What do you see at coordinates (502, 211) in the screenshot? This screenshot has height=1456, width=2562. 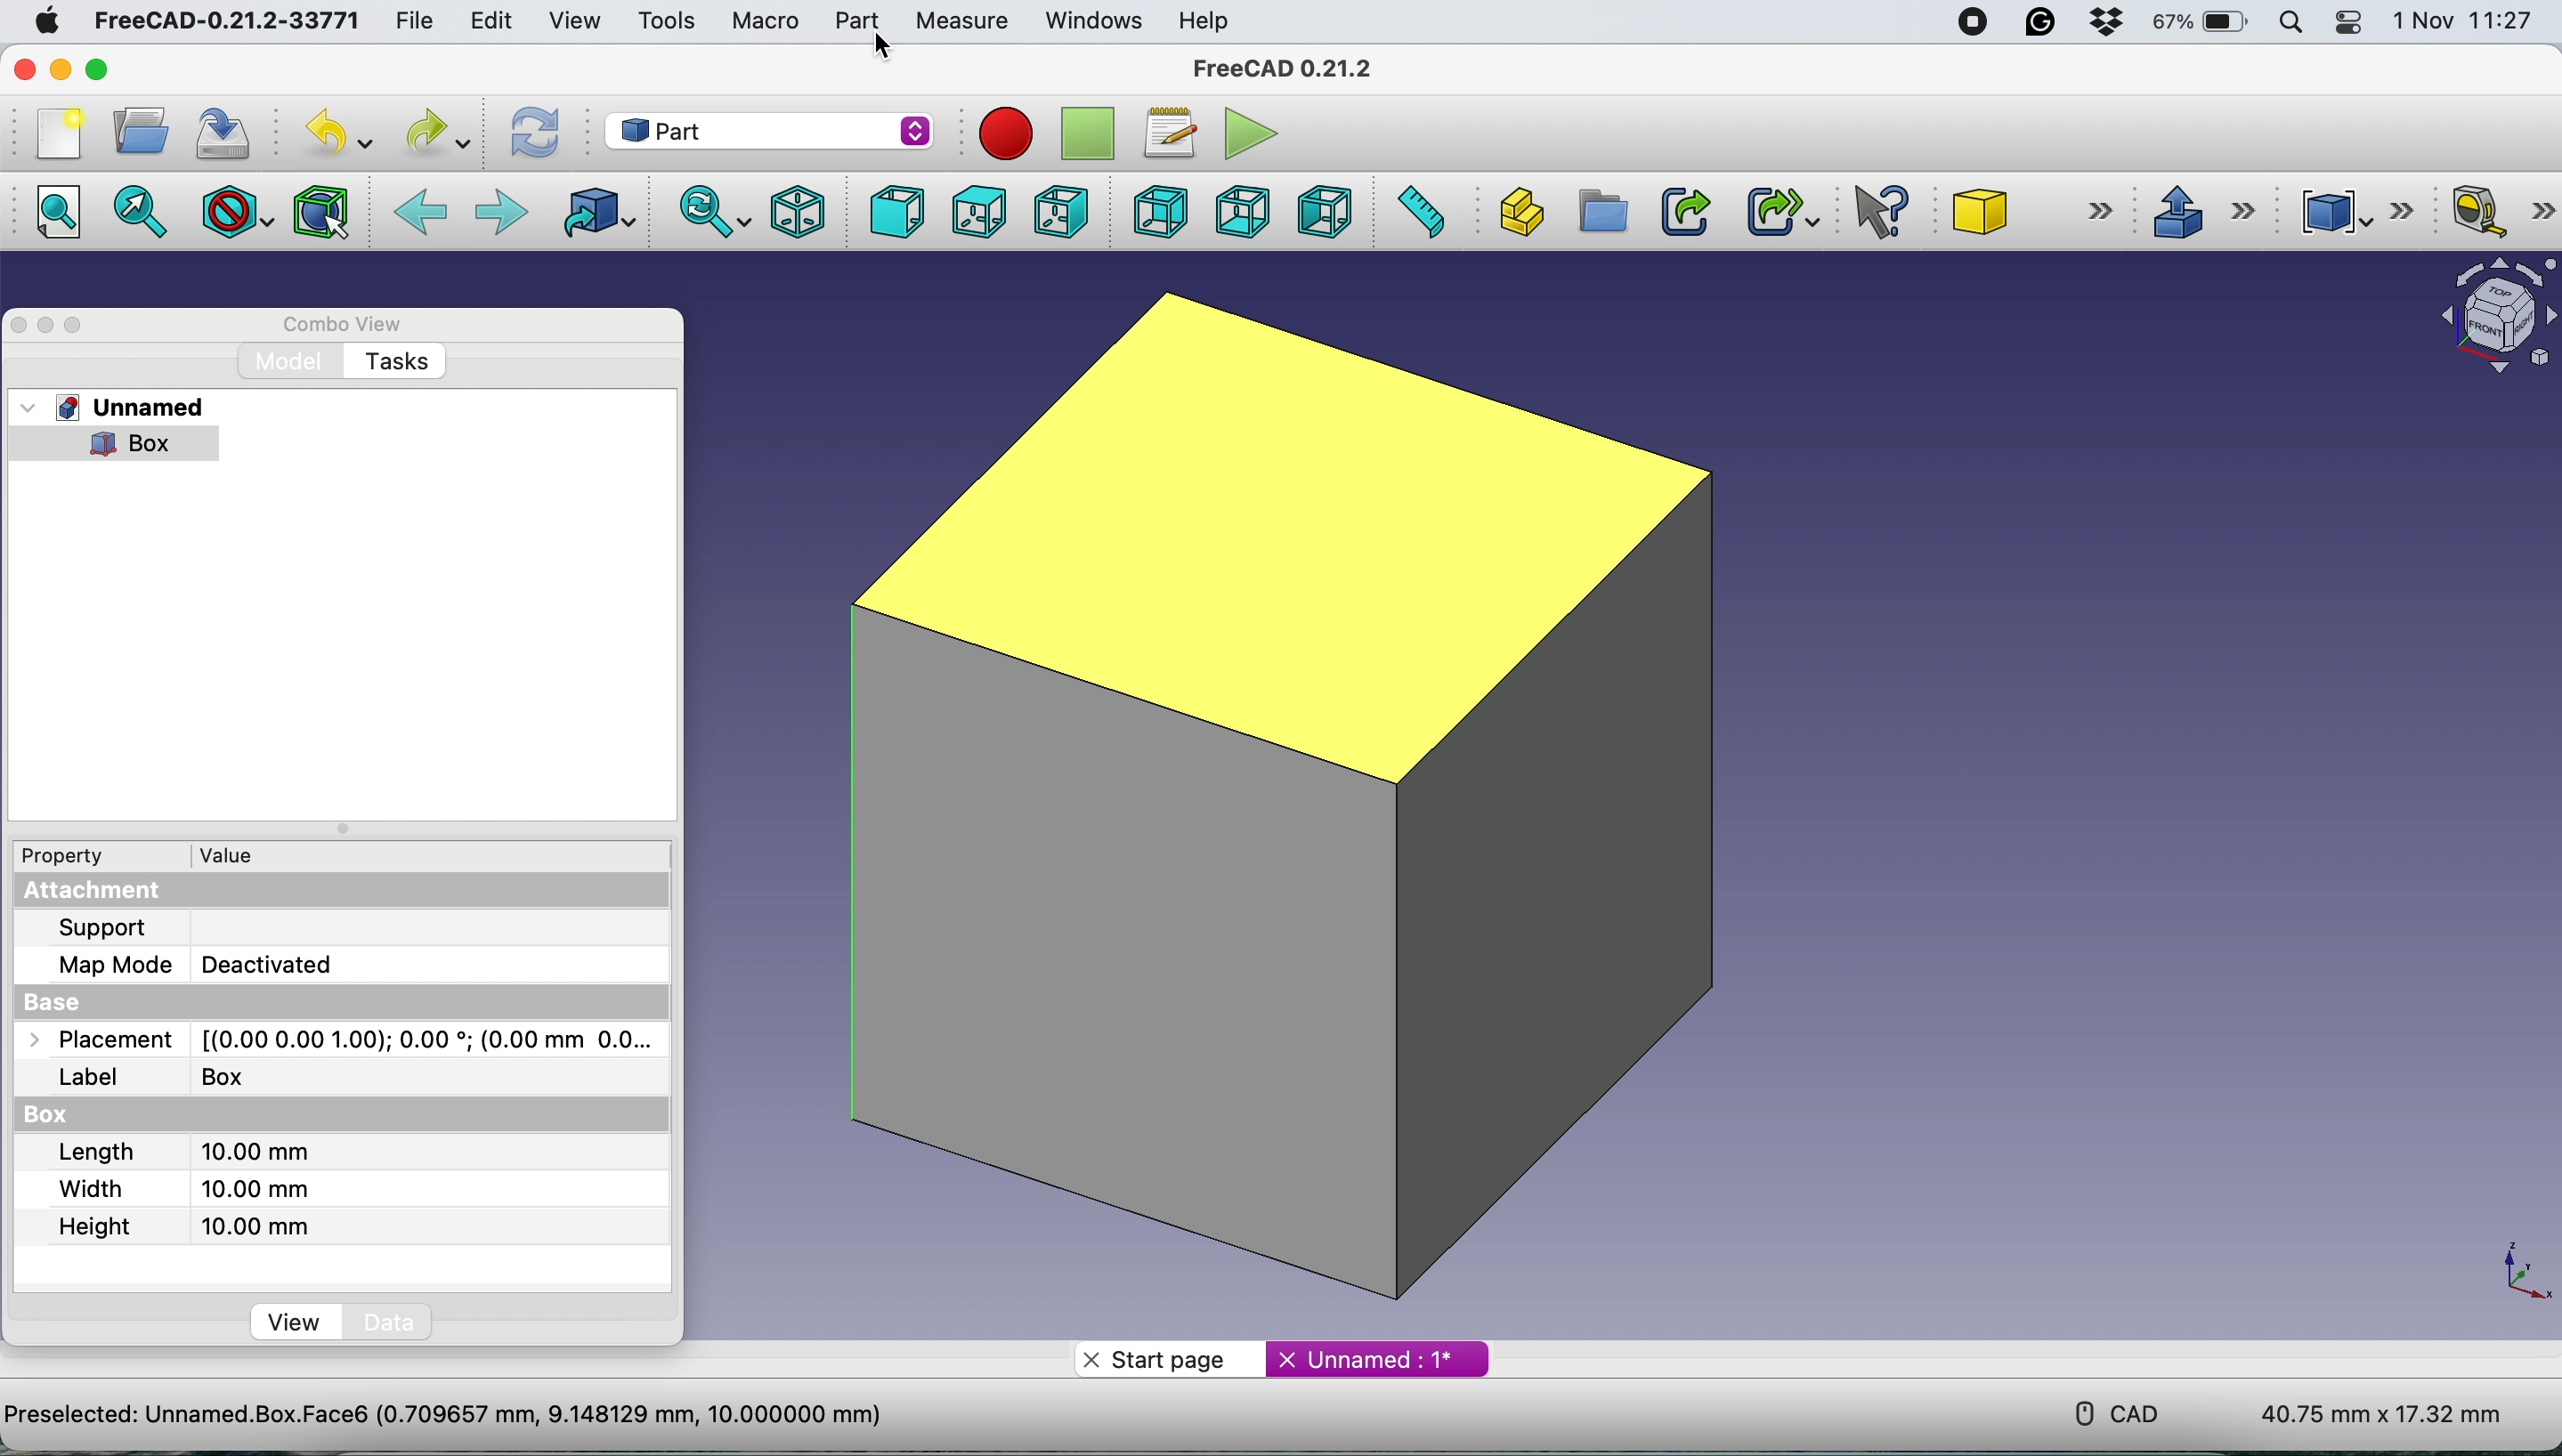 I see `forward` at bounding box center [502, 211].